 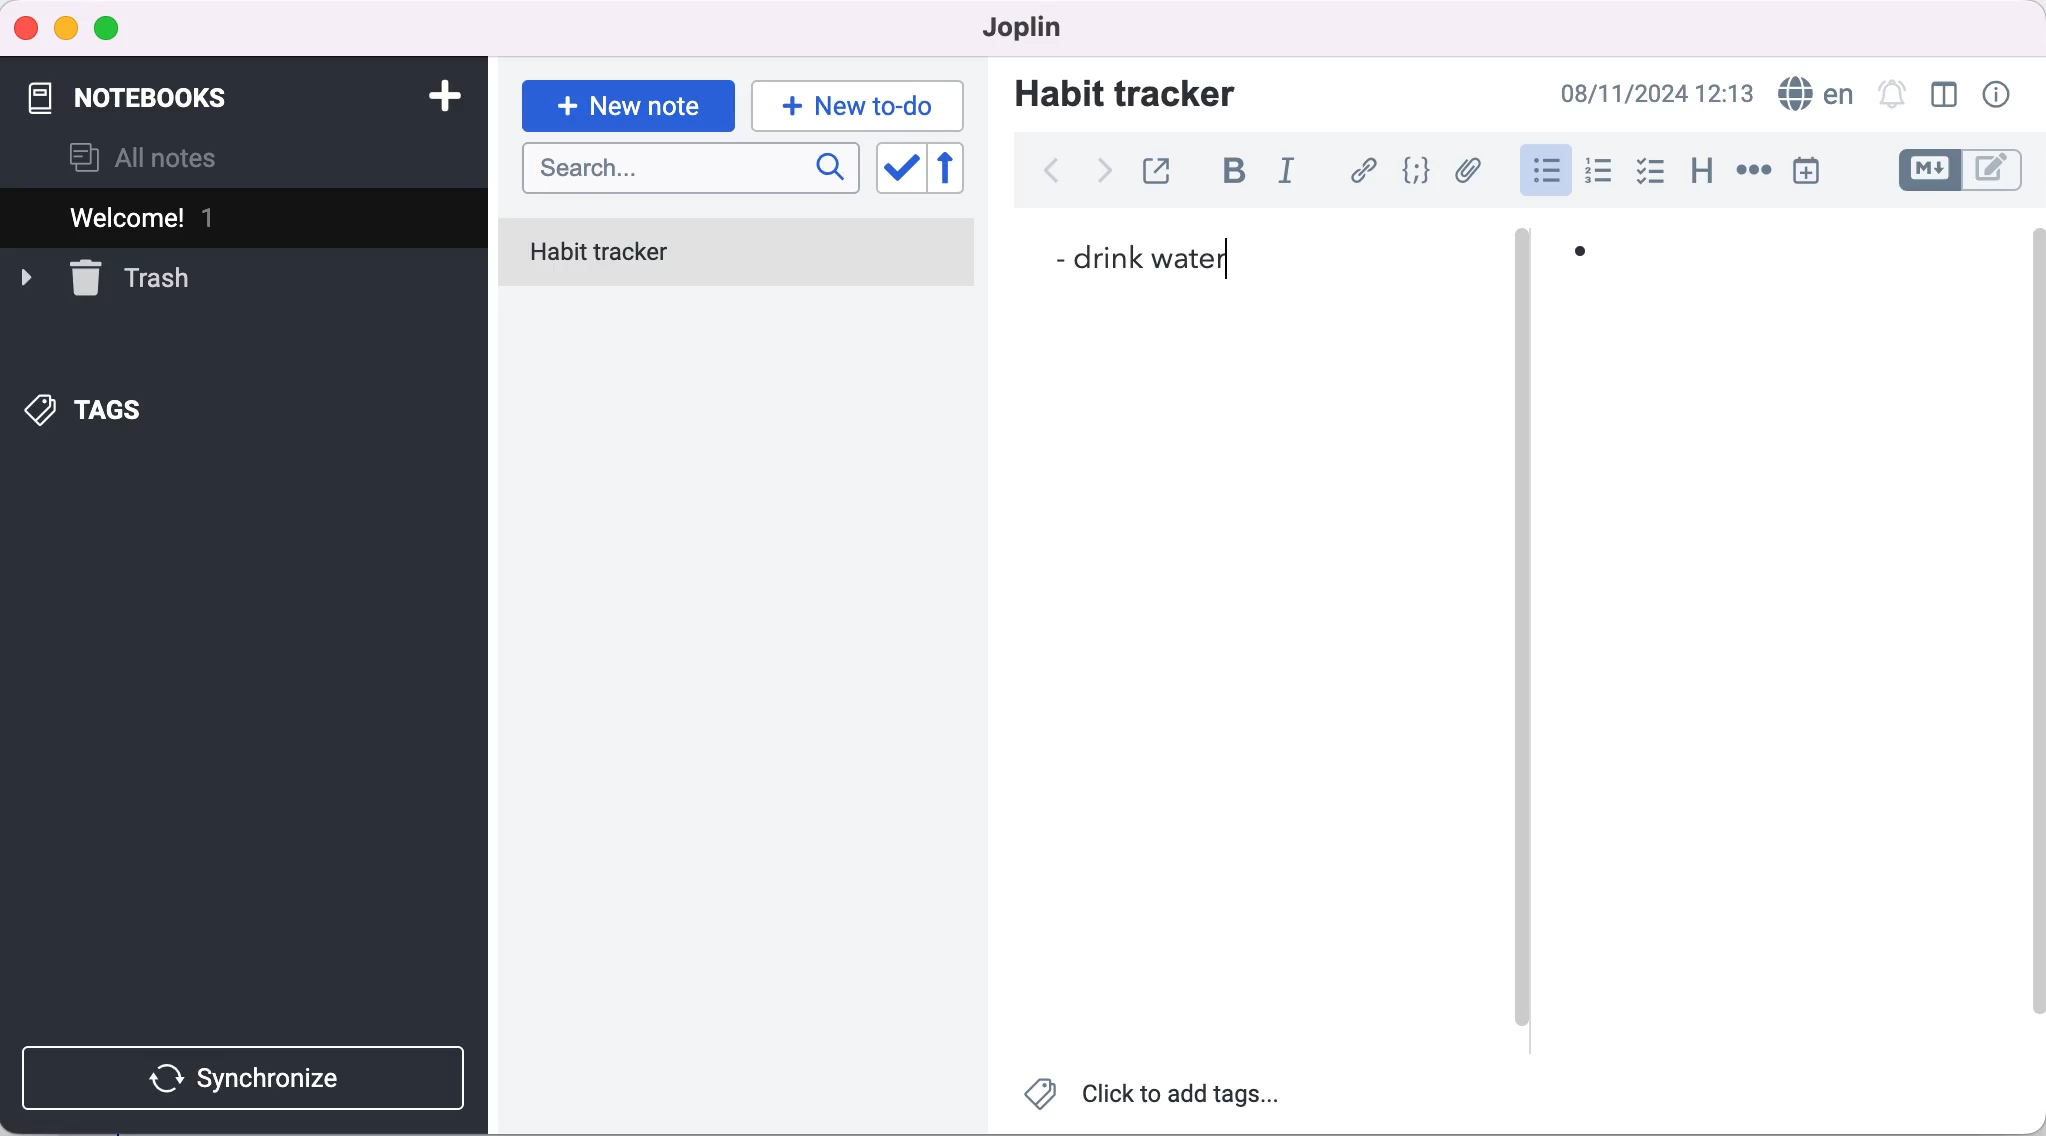 What do you see at coordinates (144, 158) in the screenshot?
I see `all notes` at bounding box center [144, 158].